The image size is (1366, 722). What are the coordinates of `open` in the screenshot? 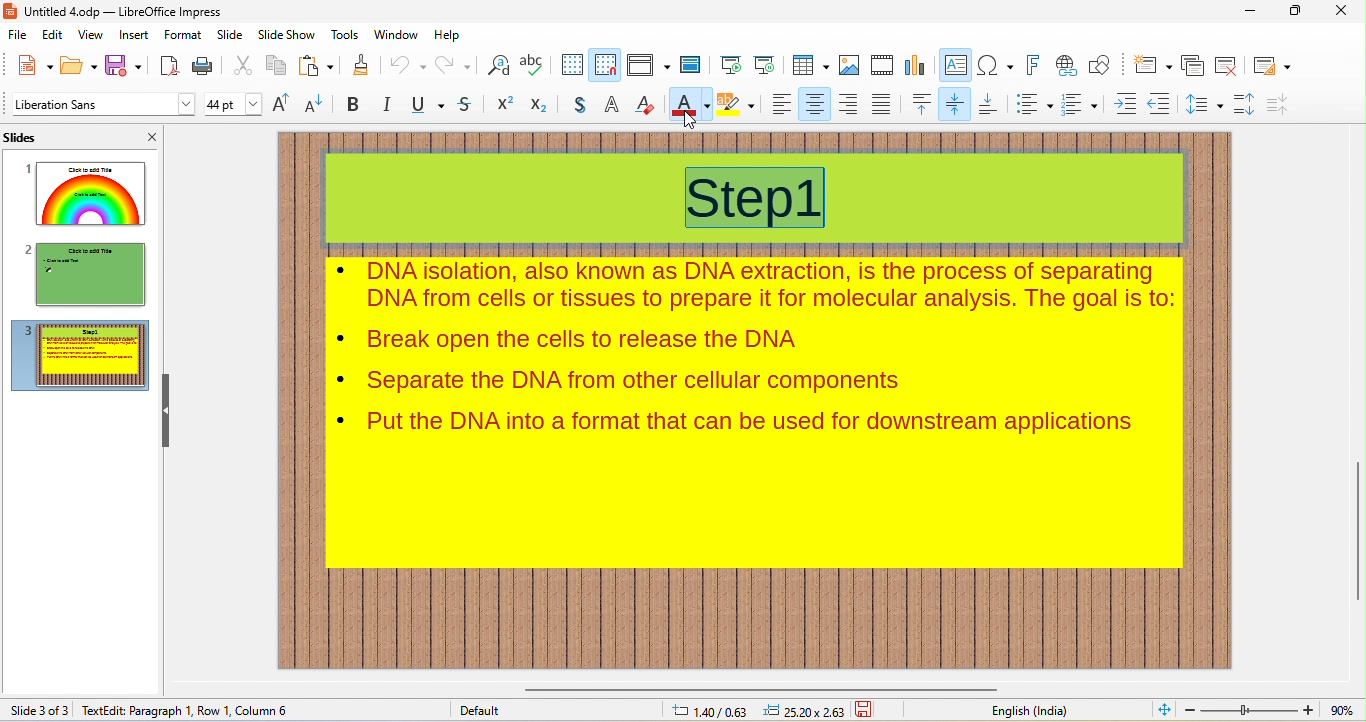 It's located at (79, 66).